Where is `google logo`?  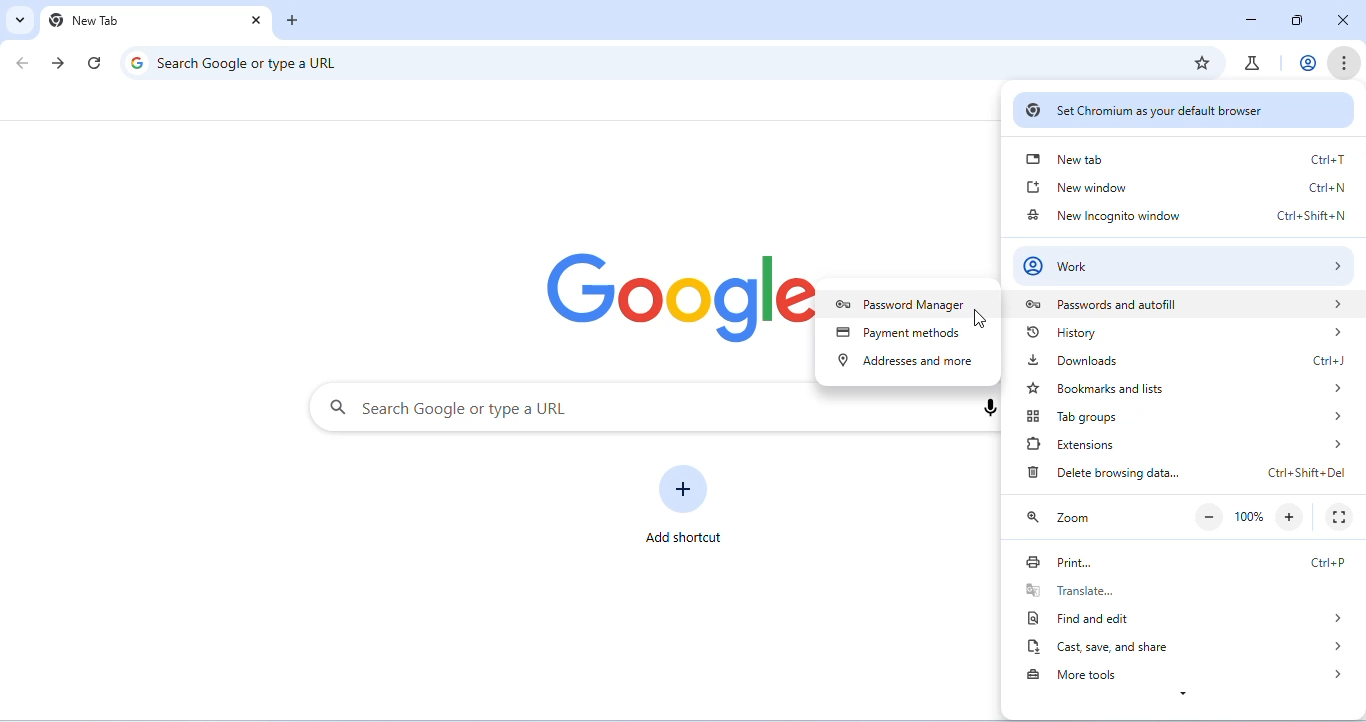 google logo is located at coordinates (135, 63).